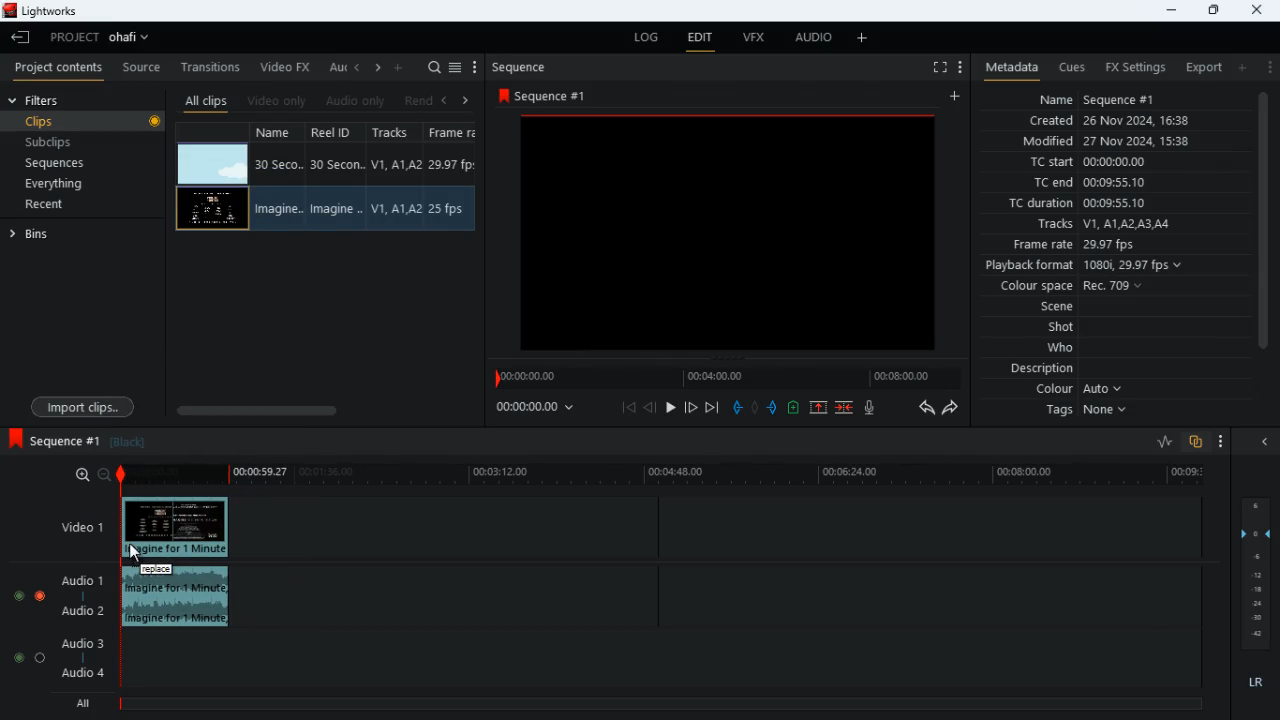  Describe the element at coordinates (83, 611) in the screenshot. I see `audio 2` at that location.